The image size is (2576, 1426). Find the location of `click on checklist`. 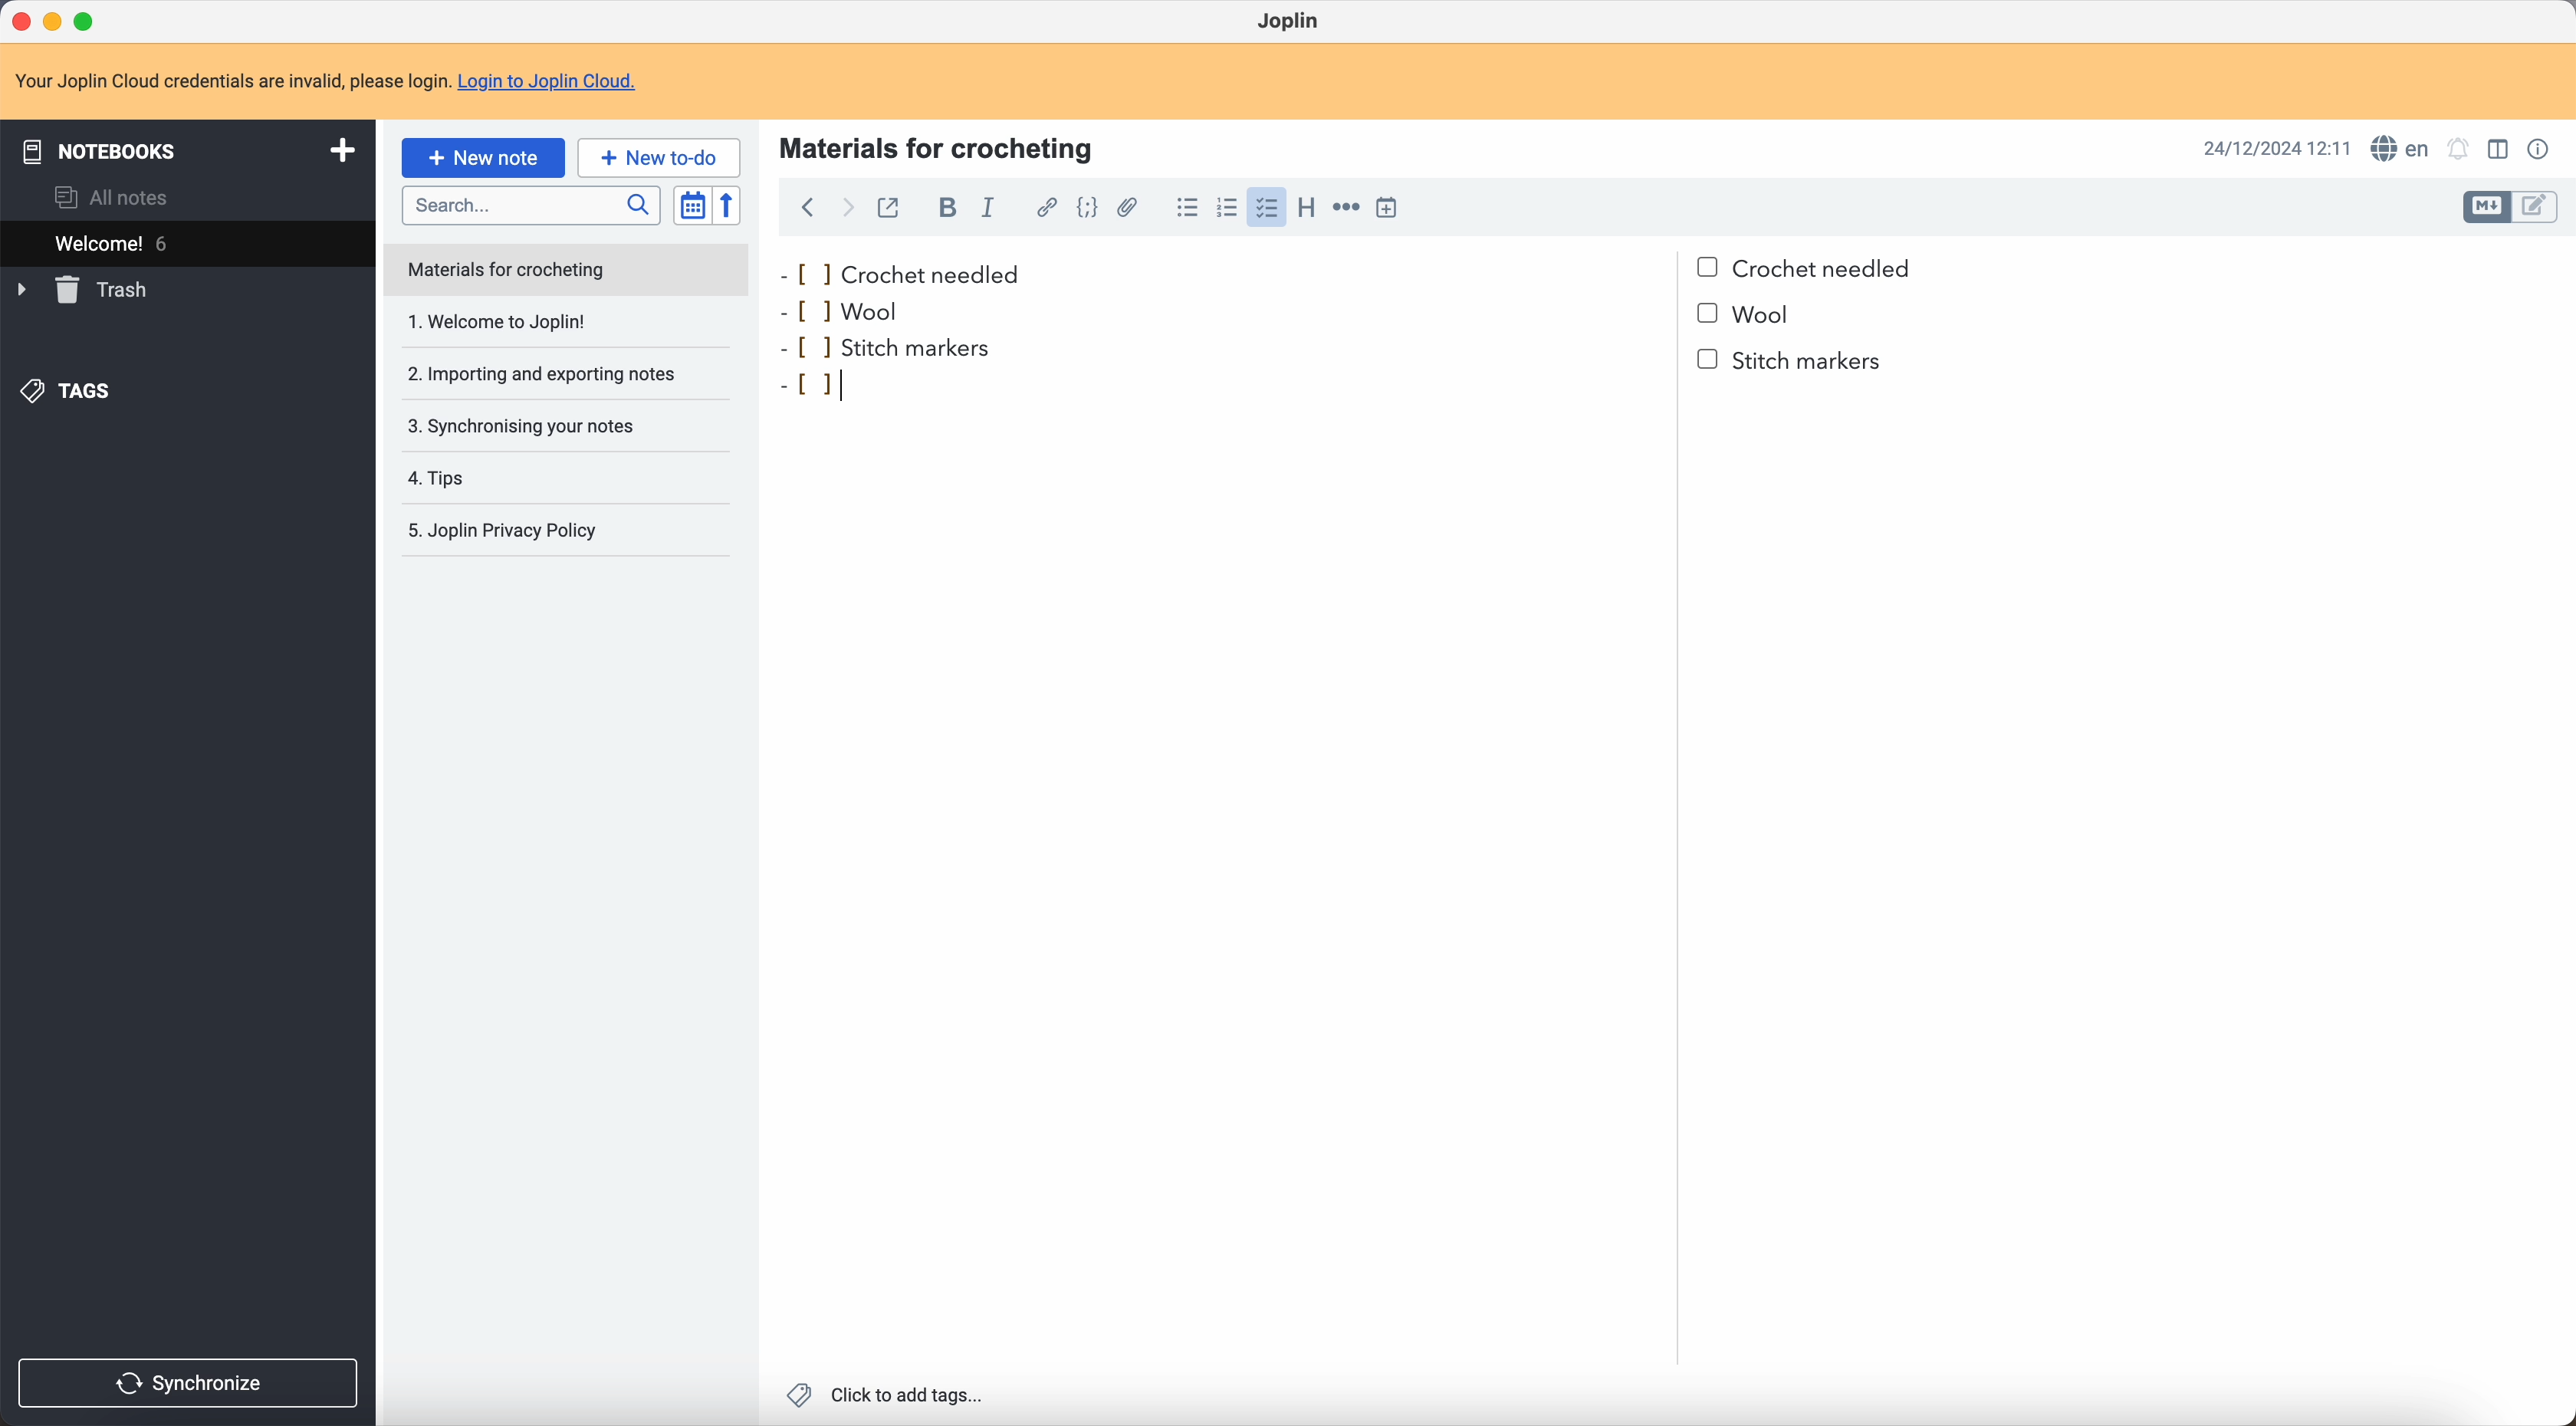

click on checklist is located at coordinates (1262, 208).